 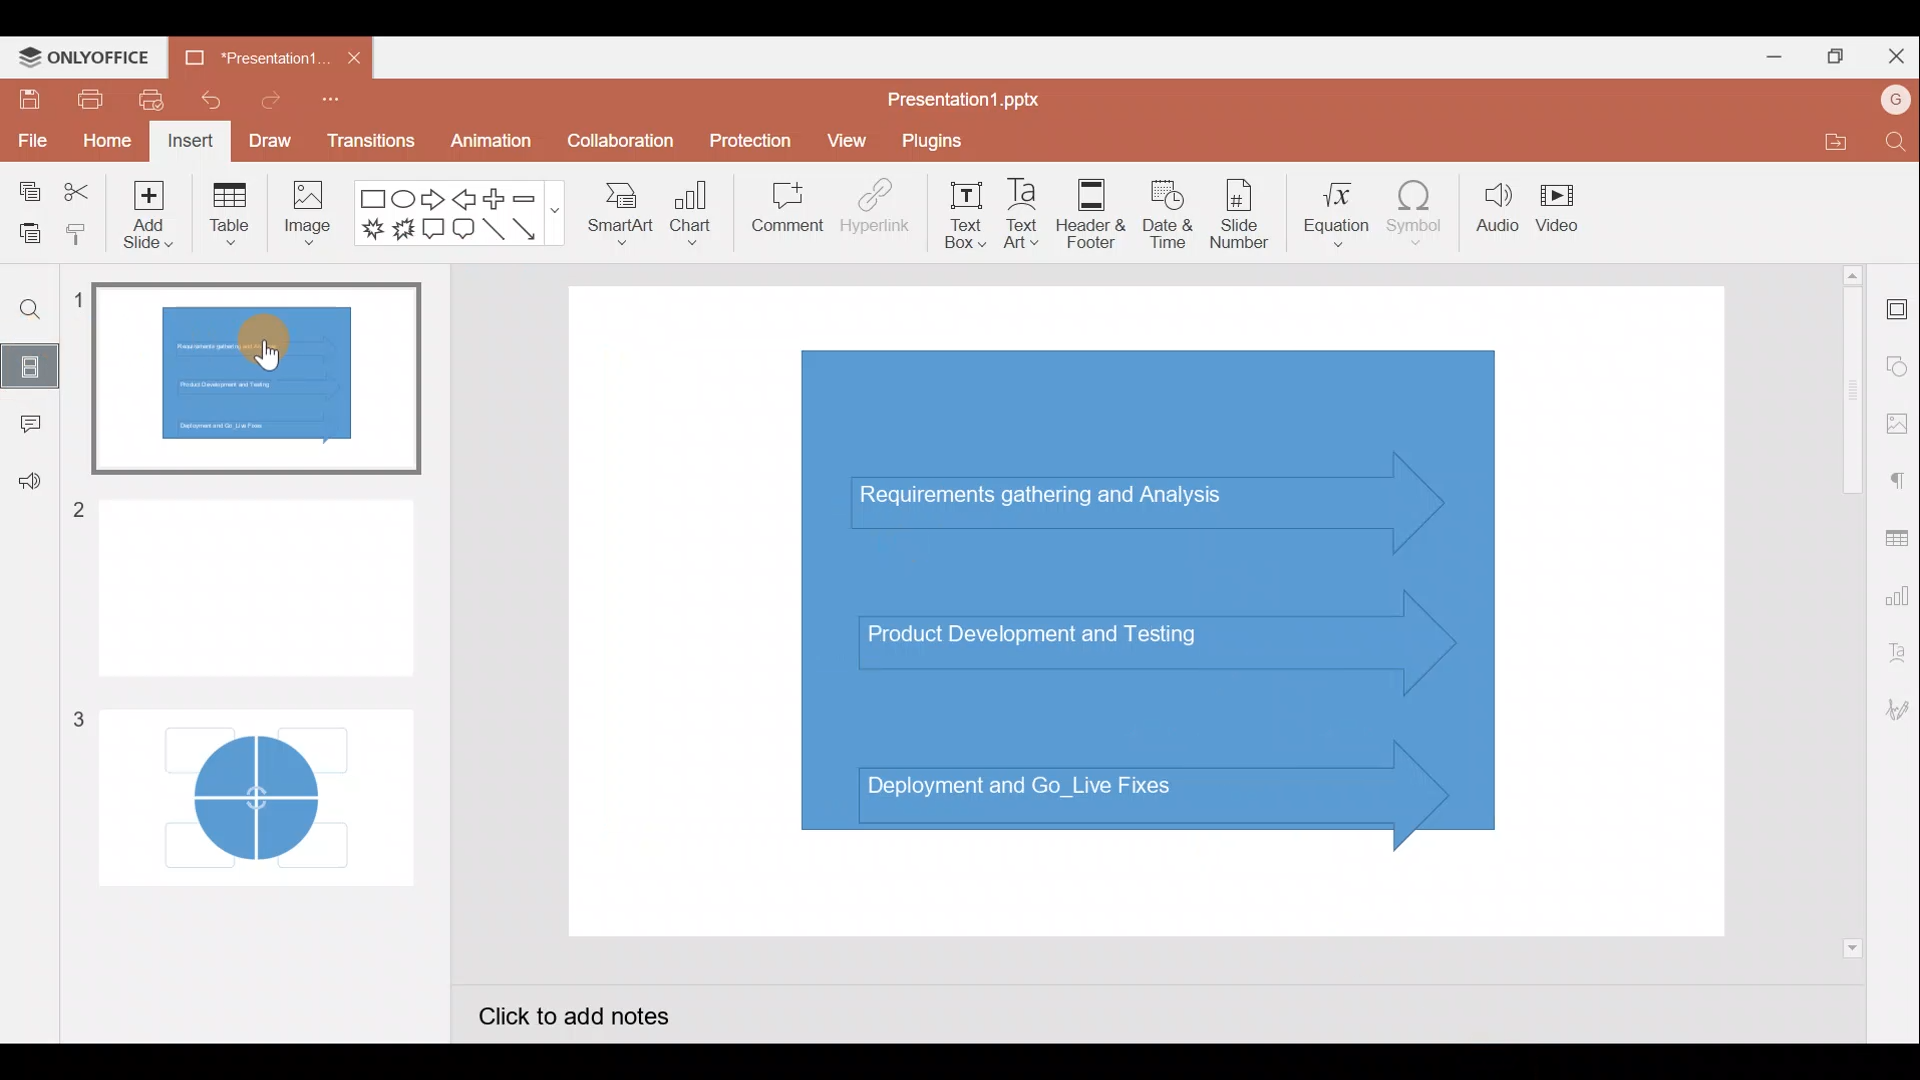 What do you see at coordinates (781, 209) in the screenshot?
I see `Comment` at bounding box center [781, 209].